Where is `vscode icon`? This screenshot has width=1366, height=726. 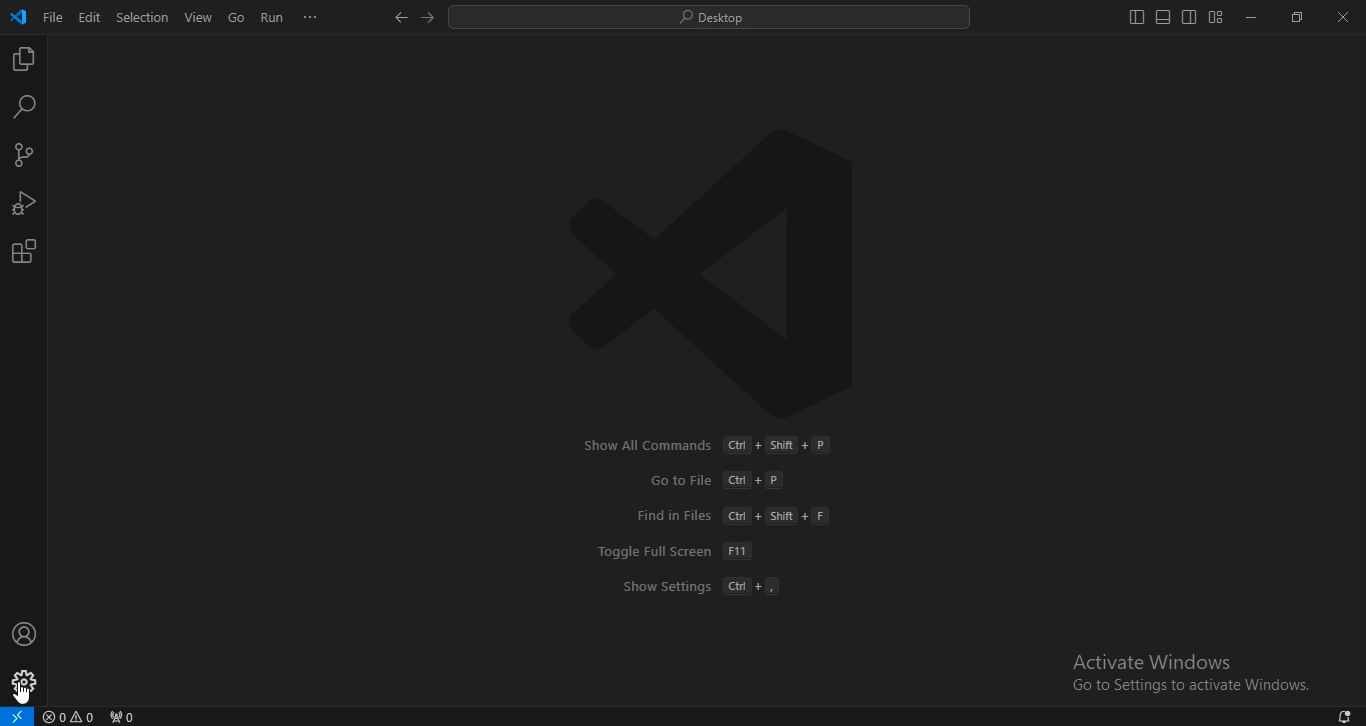 vscode icon is located at coordinates (18, 18).